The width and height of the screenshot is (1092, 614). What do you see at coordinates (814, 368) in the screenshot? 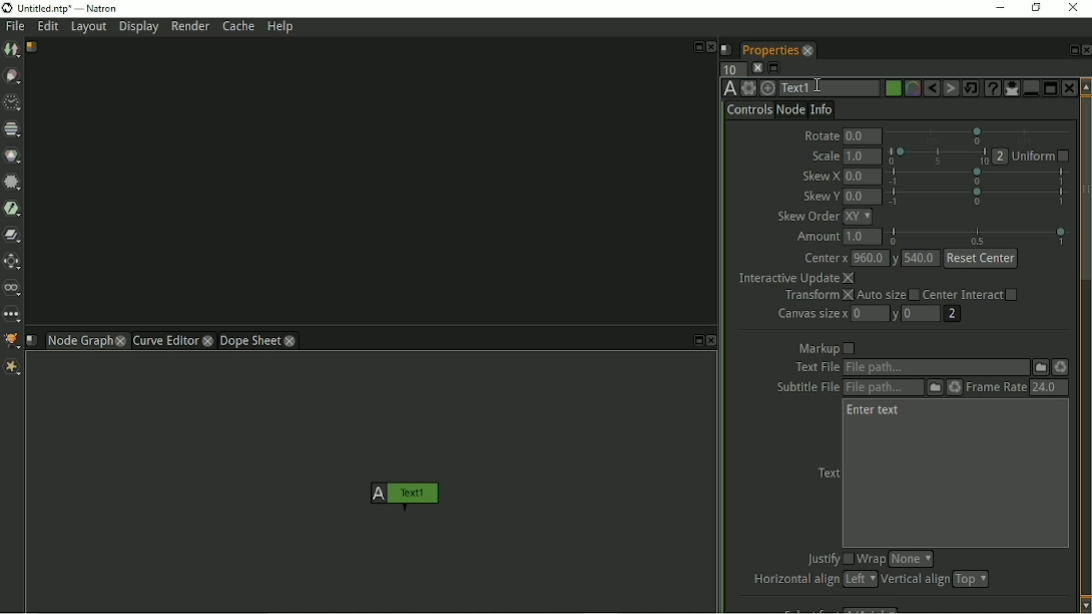
I see `Text File` at bounding box center [814, 368].